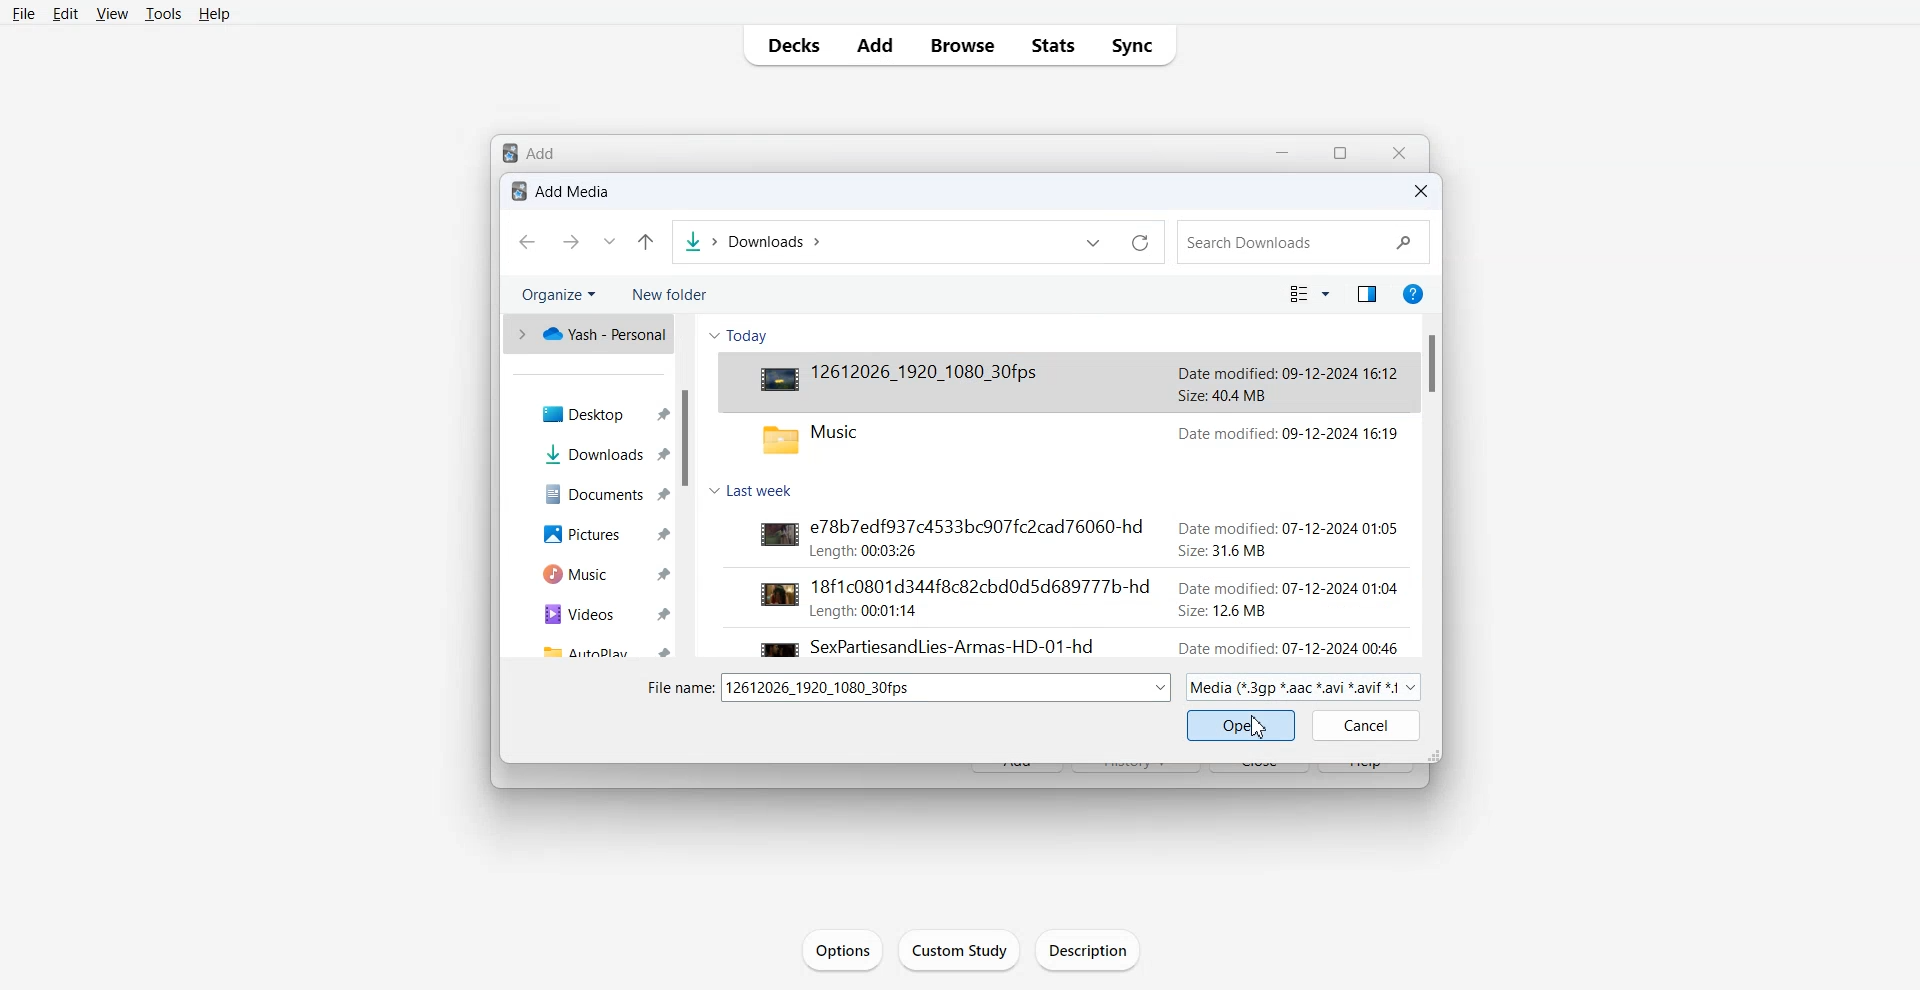  What do you see at coordinates (791, 45) in the screenshot?
I see `Decks` at bounding box center [791, 45].